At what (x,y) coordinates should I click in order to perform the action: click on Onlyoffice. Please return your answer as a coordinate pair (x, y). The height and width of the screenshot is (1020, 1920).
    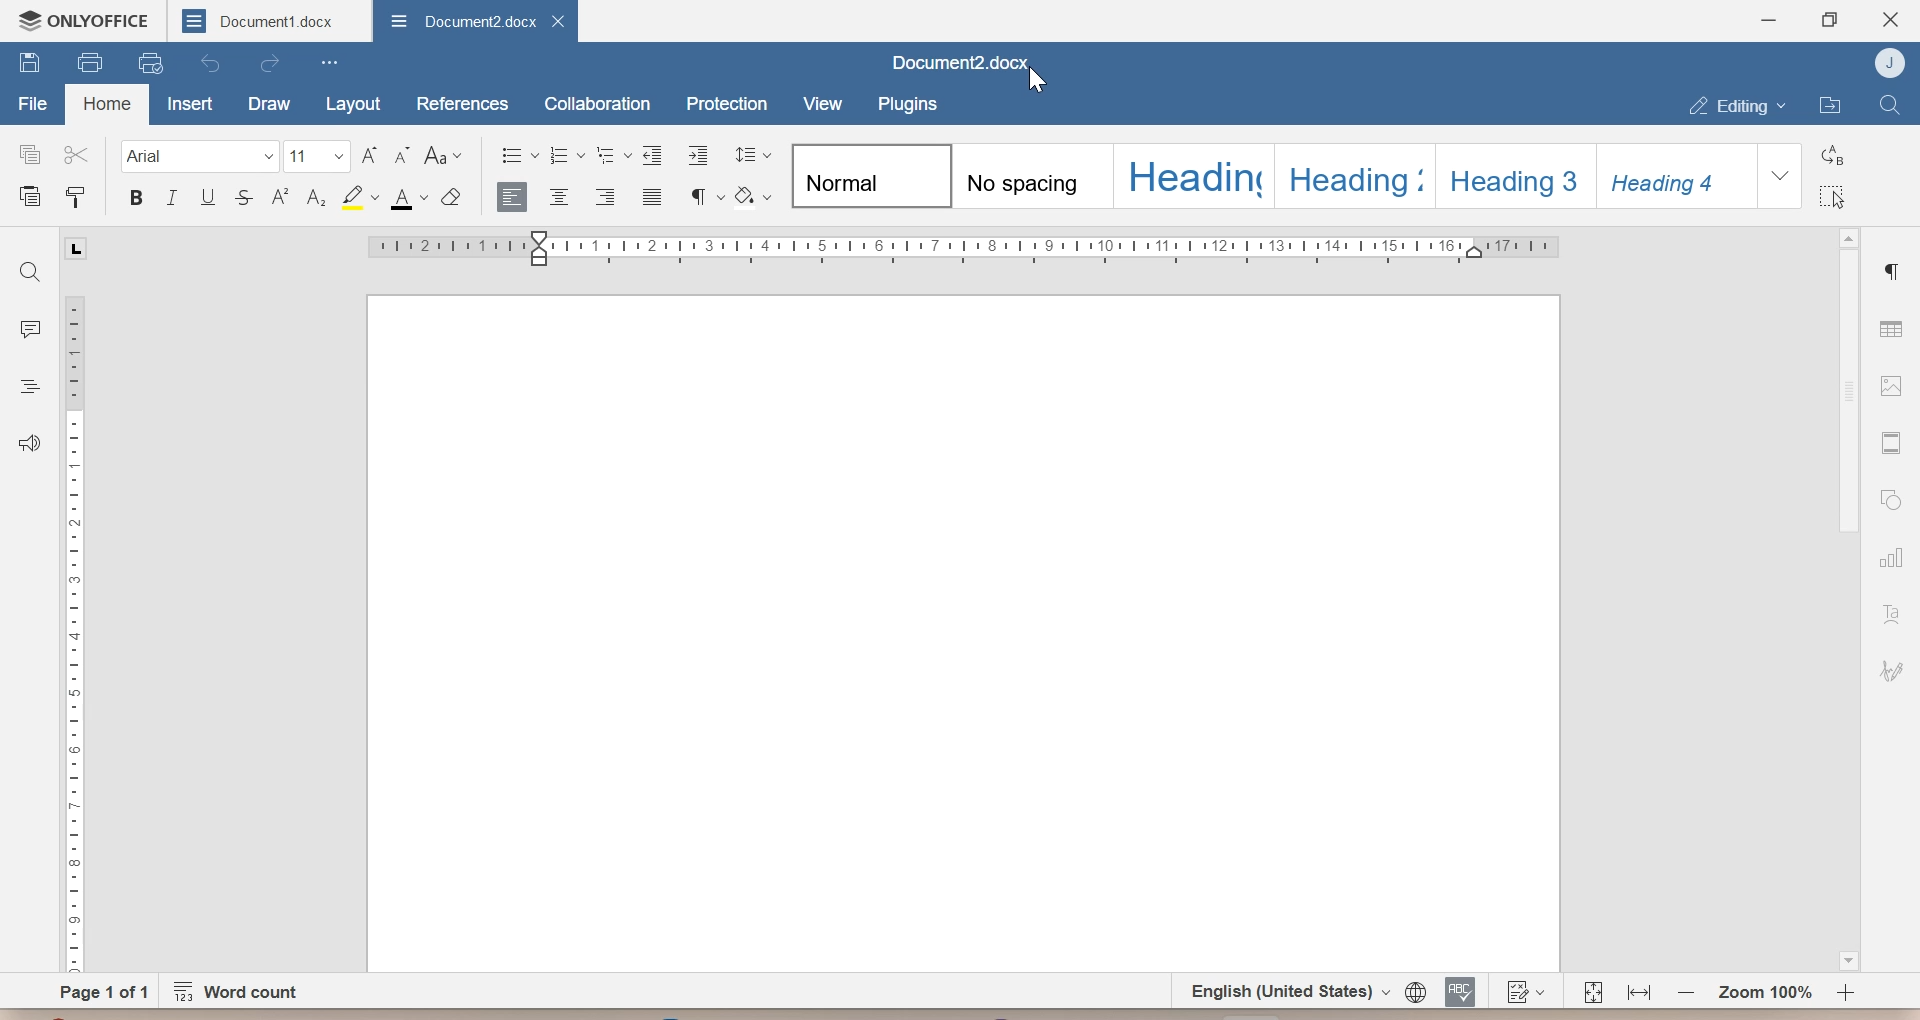
    Looking at the image, I should click on (103, 19).